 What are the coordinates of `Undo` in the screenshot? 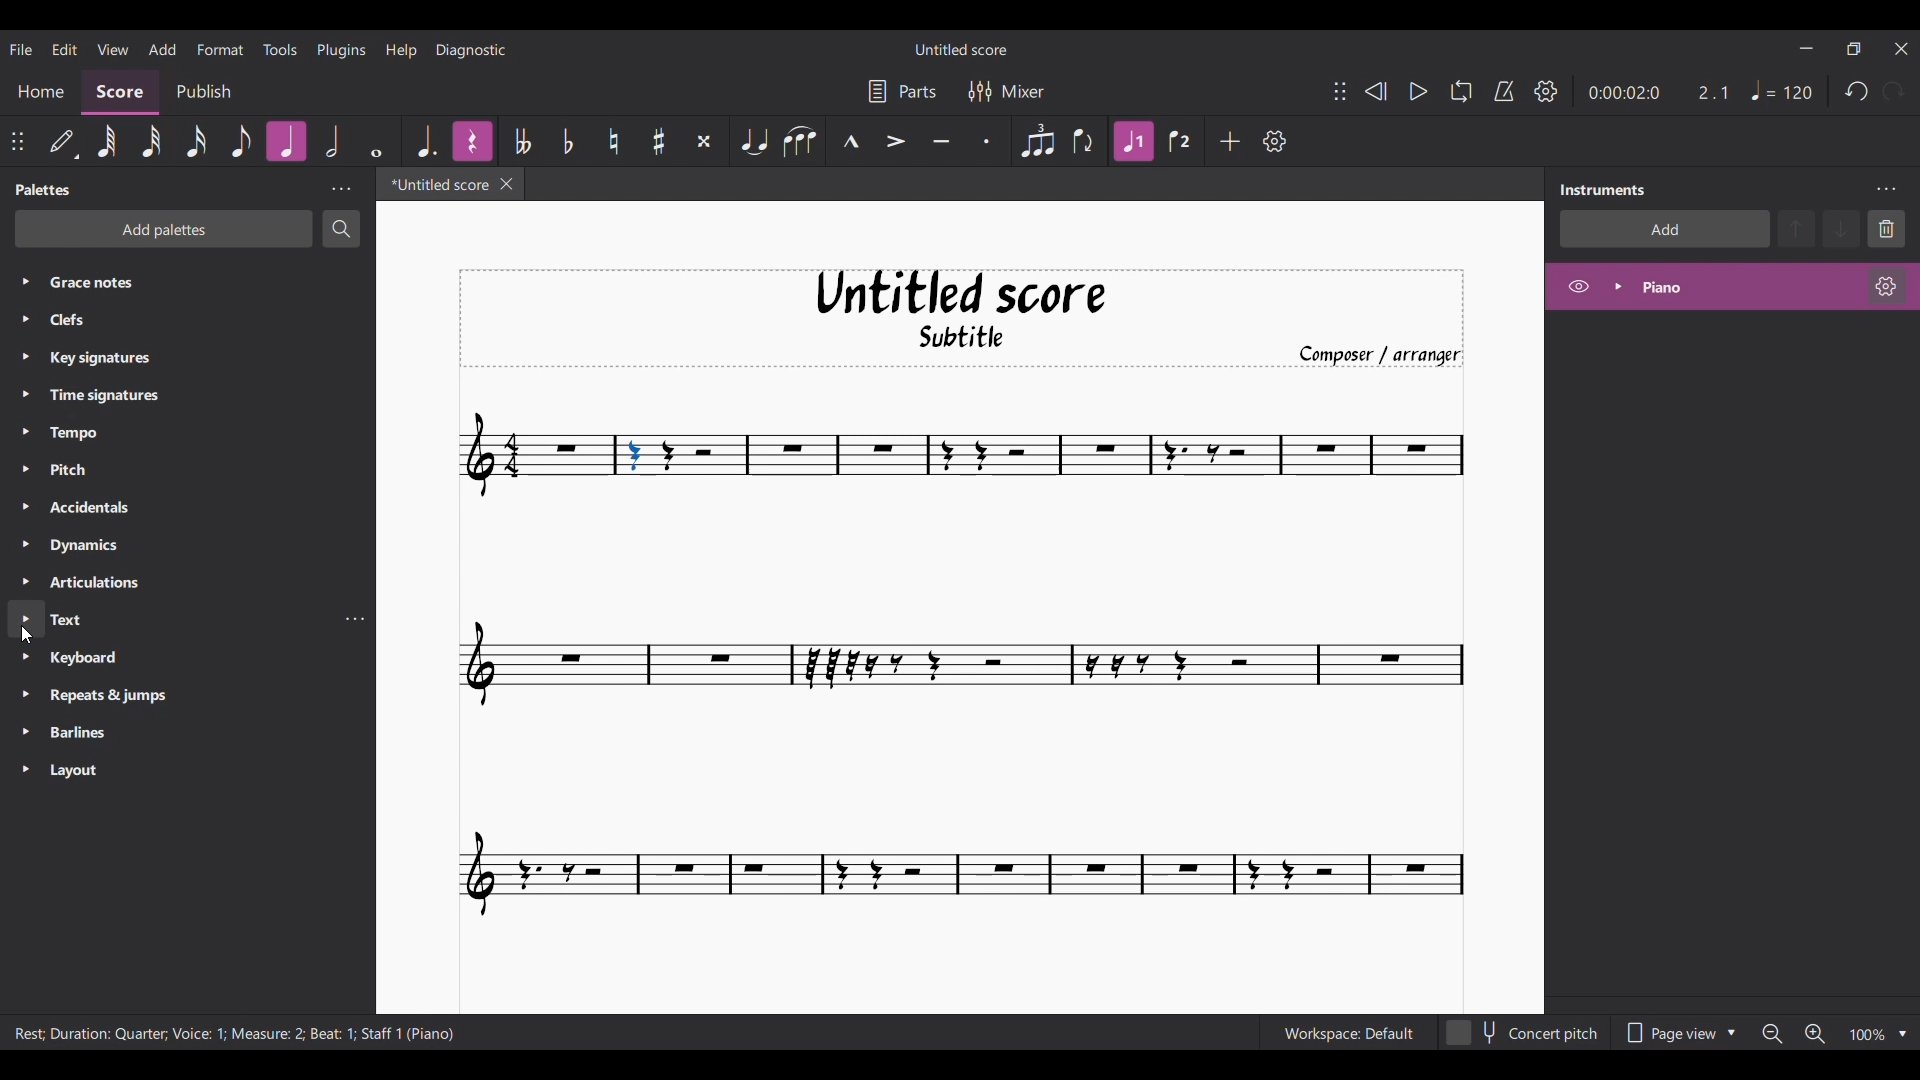 It's located at (1856, 92).